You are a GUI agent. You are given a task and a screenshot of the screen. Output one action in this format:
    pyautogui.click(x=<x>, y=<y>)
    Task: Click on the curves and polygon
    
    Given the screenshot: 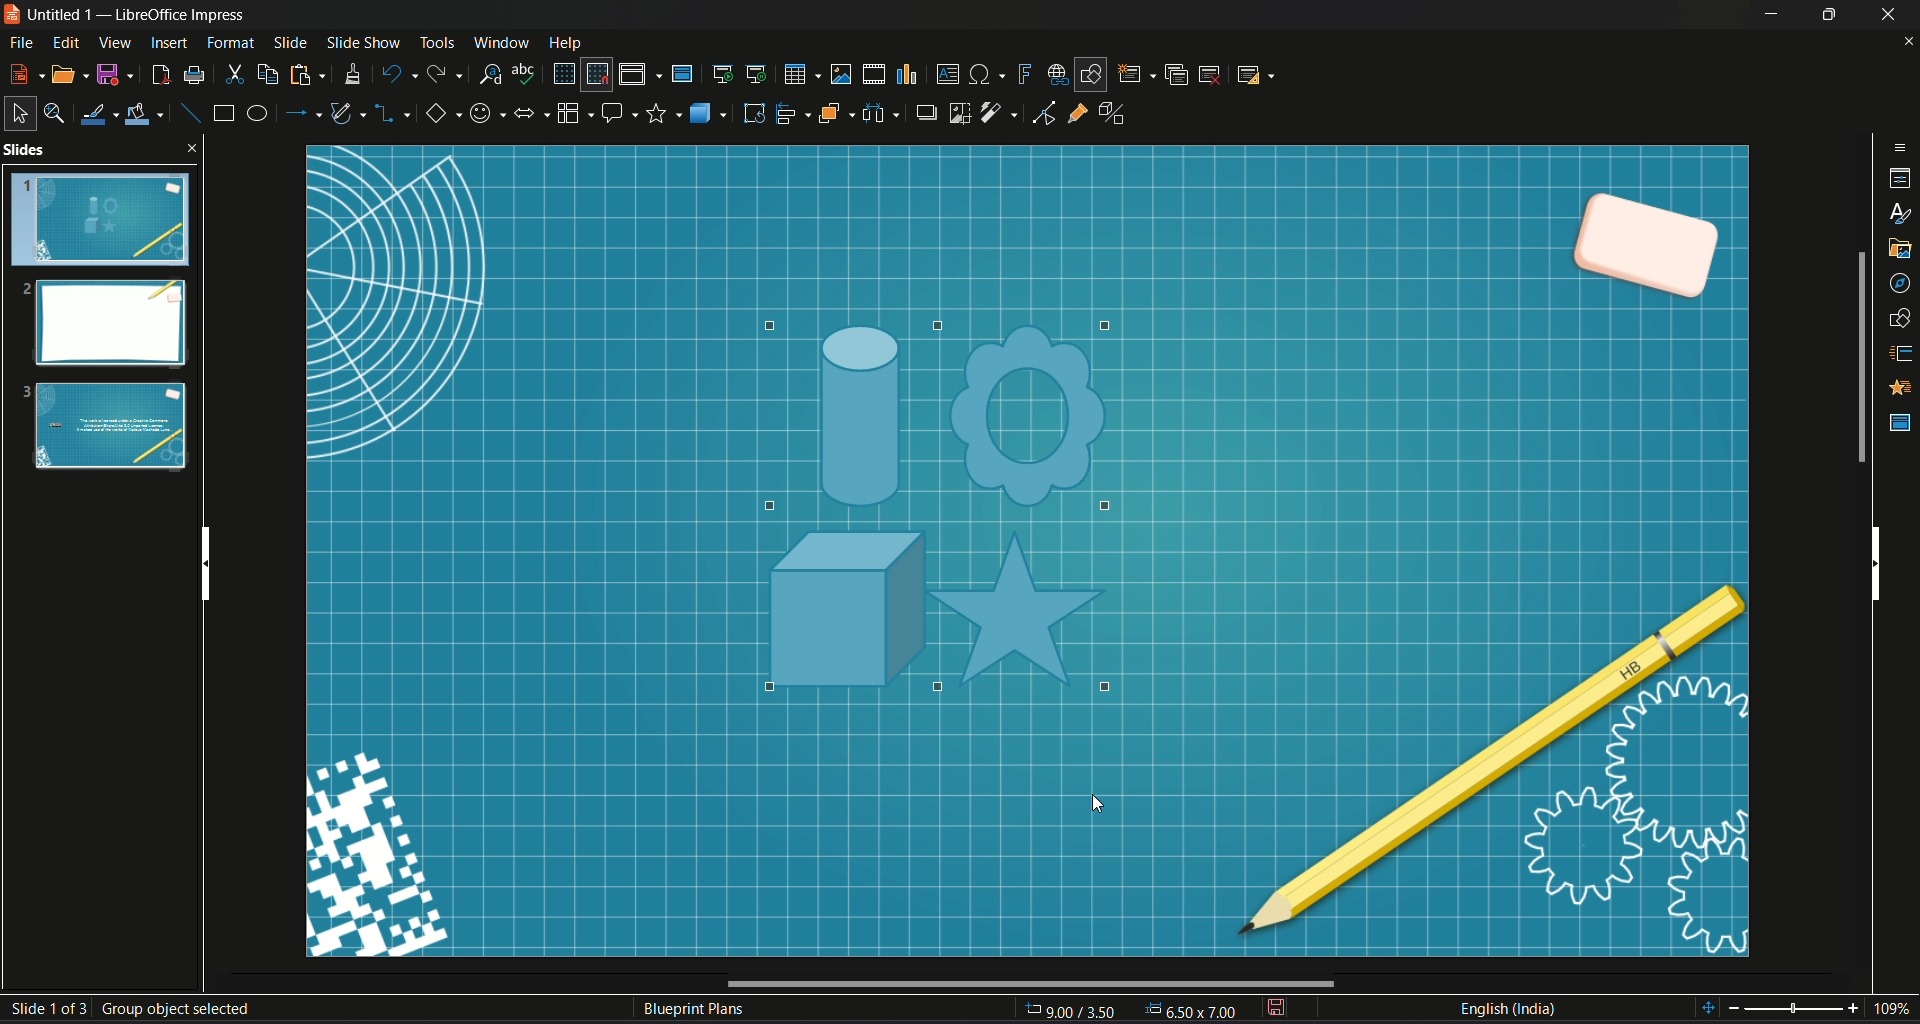 What is the action you would take?
    pyautogui.click(x=350, y=114)
    